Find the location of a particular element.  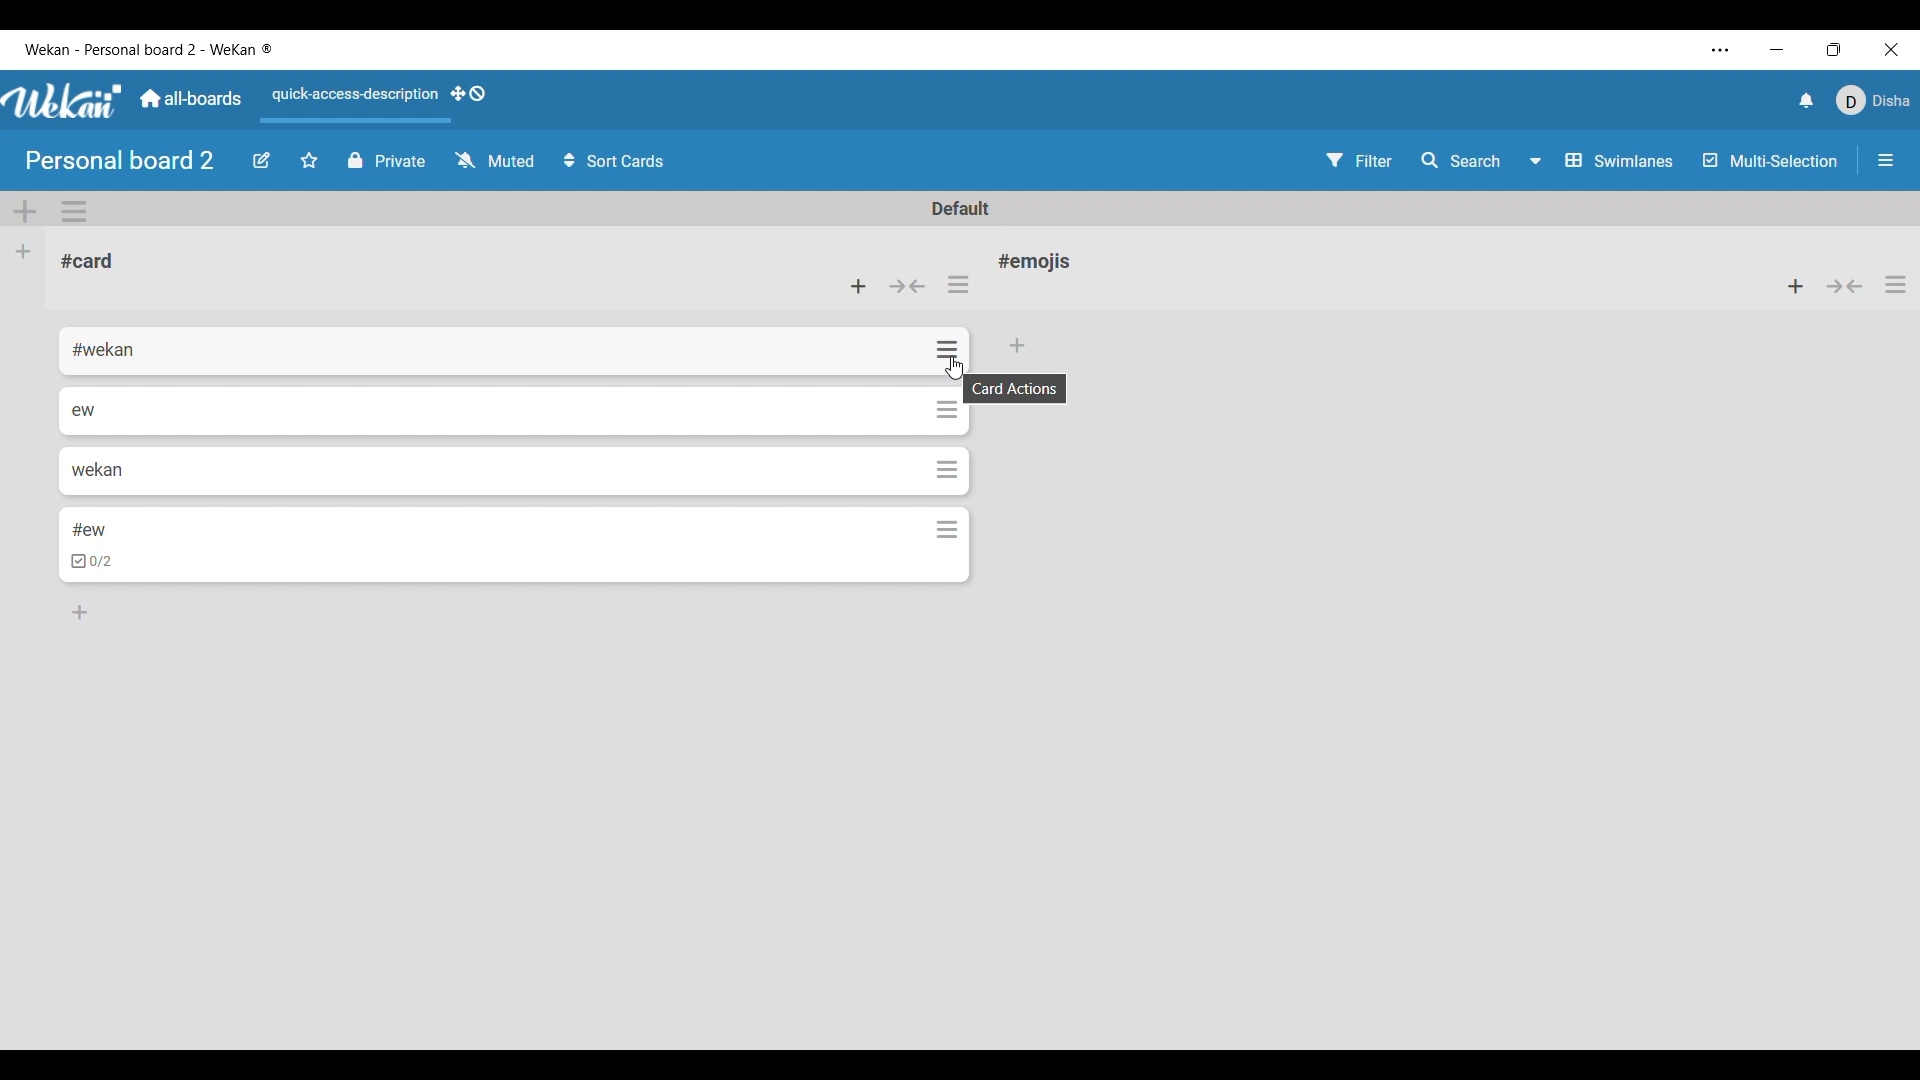

Description of current selection by cursor is located at coordinates (1015, 389).